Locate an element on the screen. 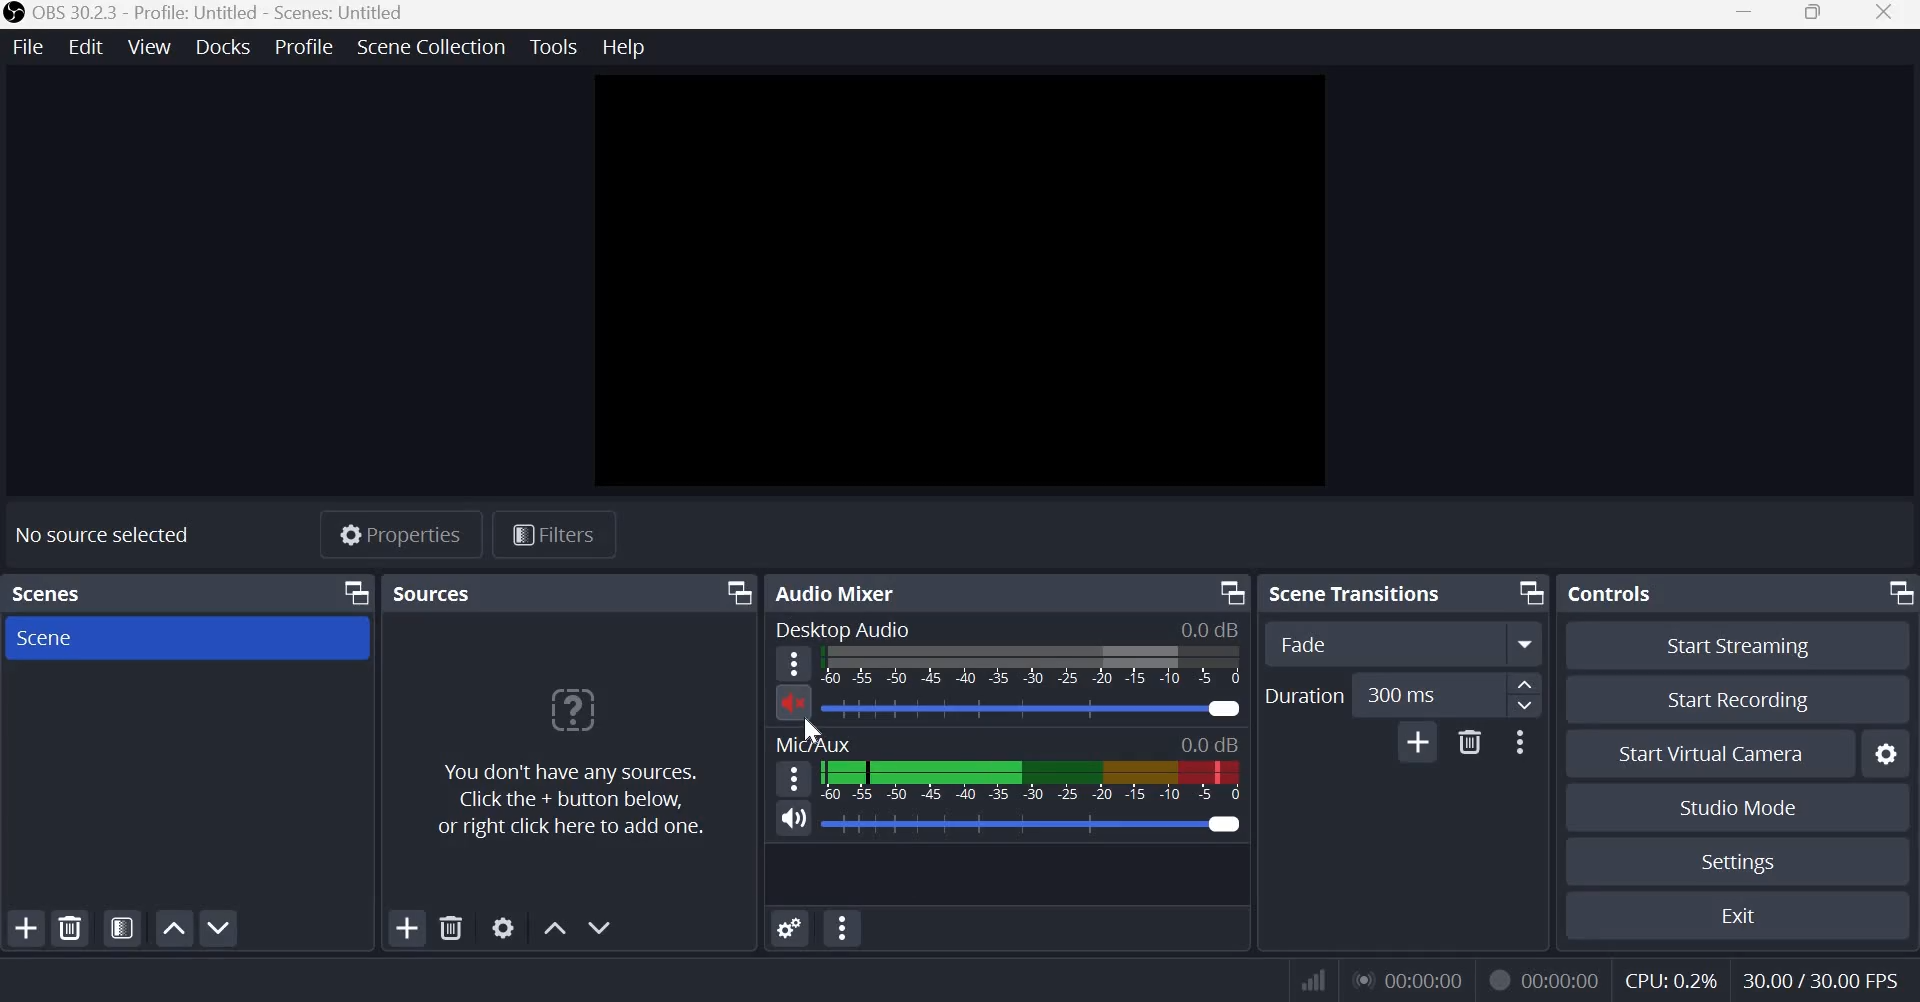 The height and width of the screenshot is (1002, 1920). Desktop Audio is located at coordinates (842, 630).